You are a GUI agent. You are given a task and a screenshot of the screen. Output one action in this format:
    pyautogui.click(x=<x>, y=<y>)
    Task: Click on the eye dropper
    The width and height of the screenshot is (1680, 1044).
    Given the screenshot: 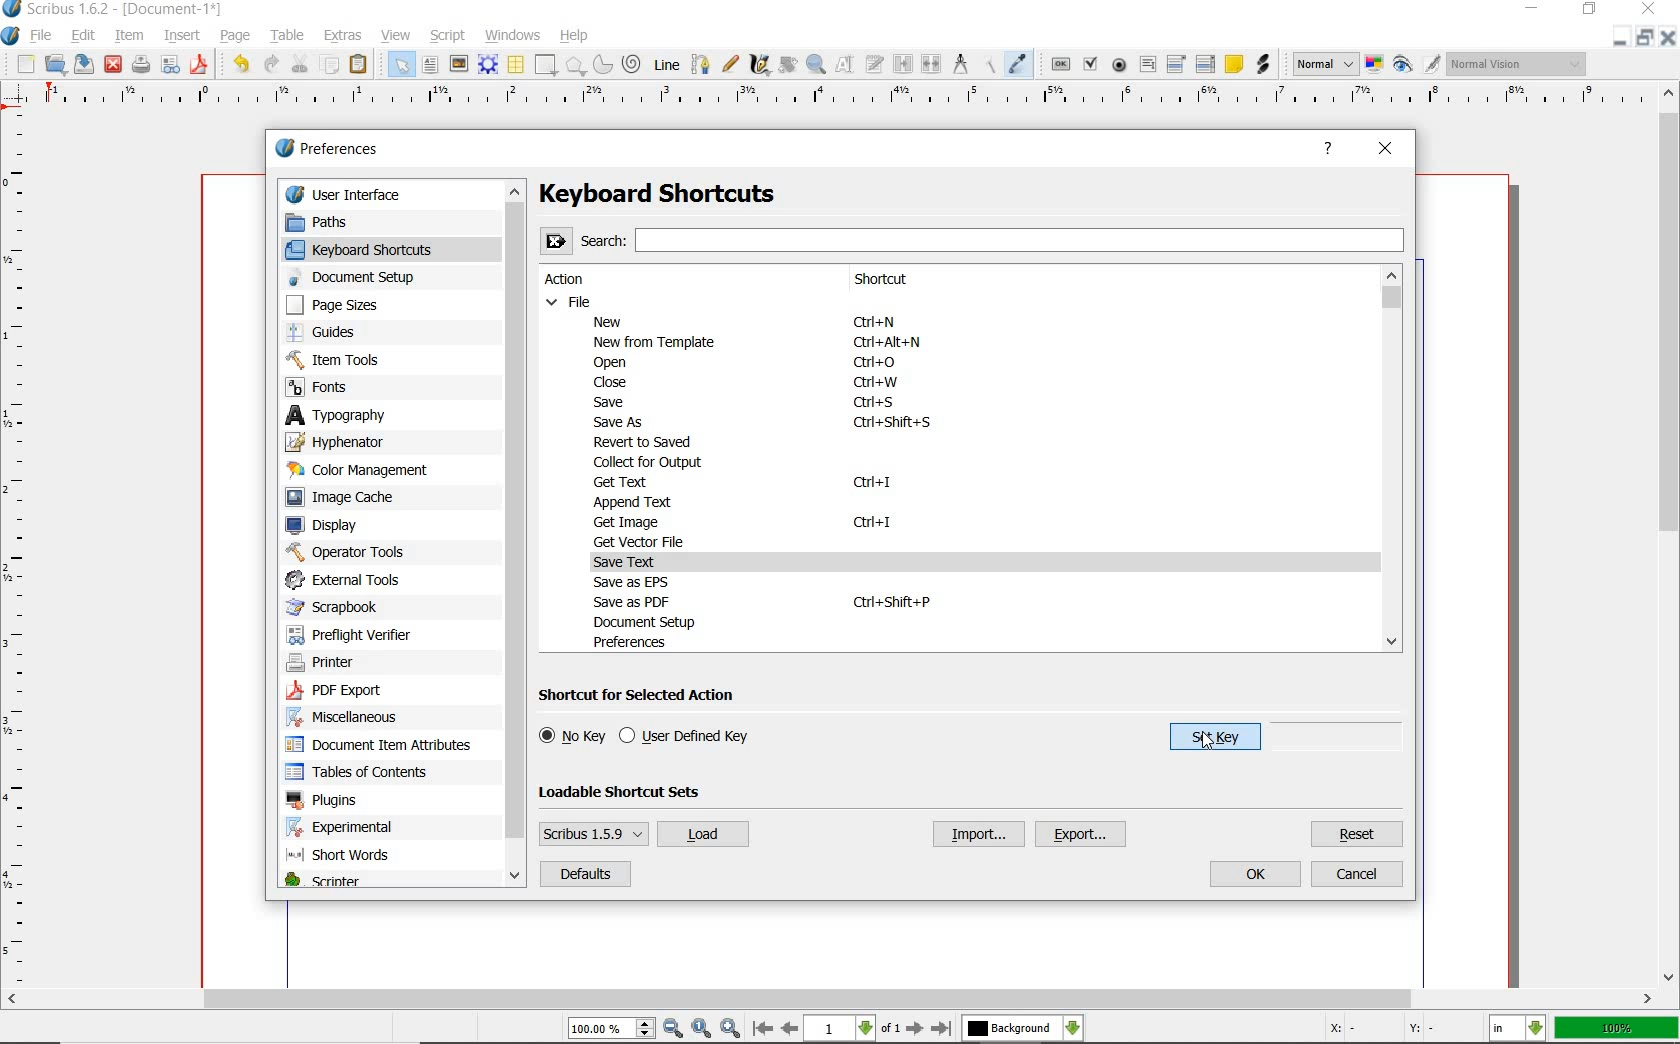 What is the action you would take?
    pyautogui.click(x=1018, y=63)
    